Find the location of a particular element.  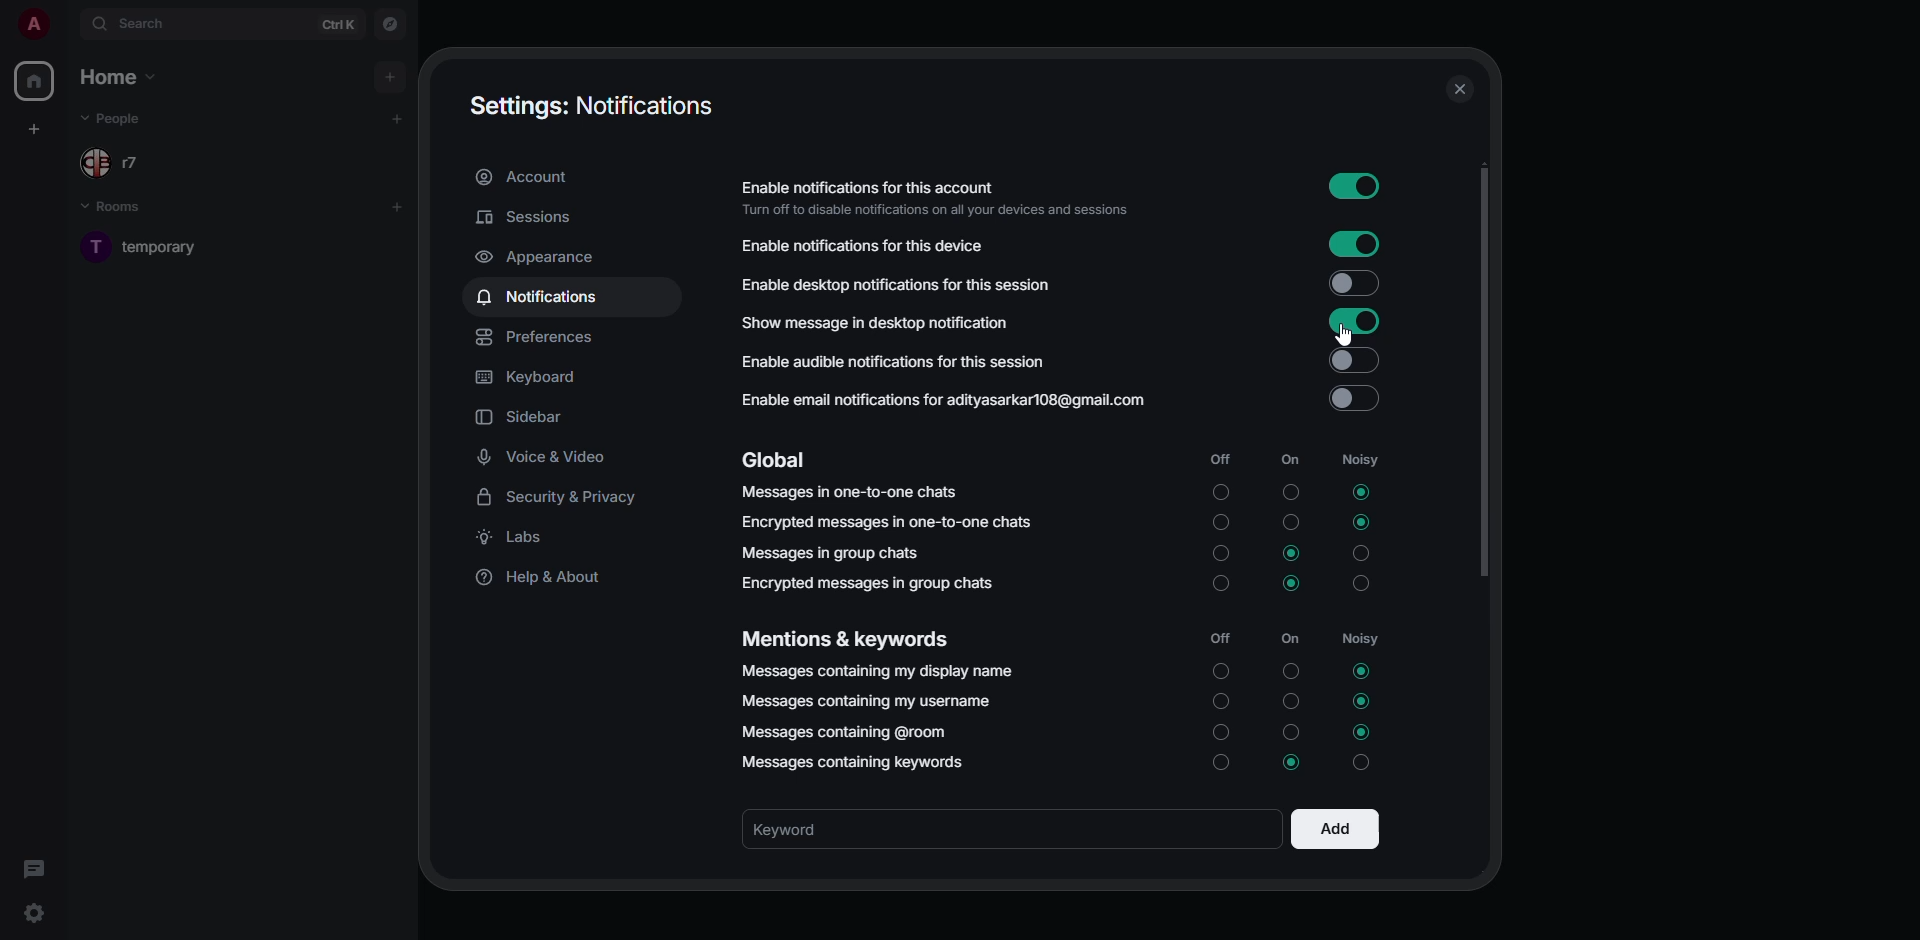

appearance is located at coordinates (537, 258).